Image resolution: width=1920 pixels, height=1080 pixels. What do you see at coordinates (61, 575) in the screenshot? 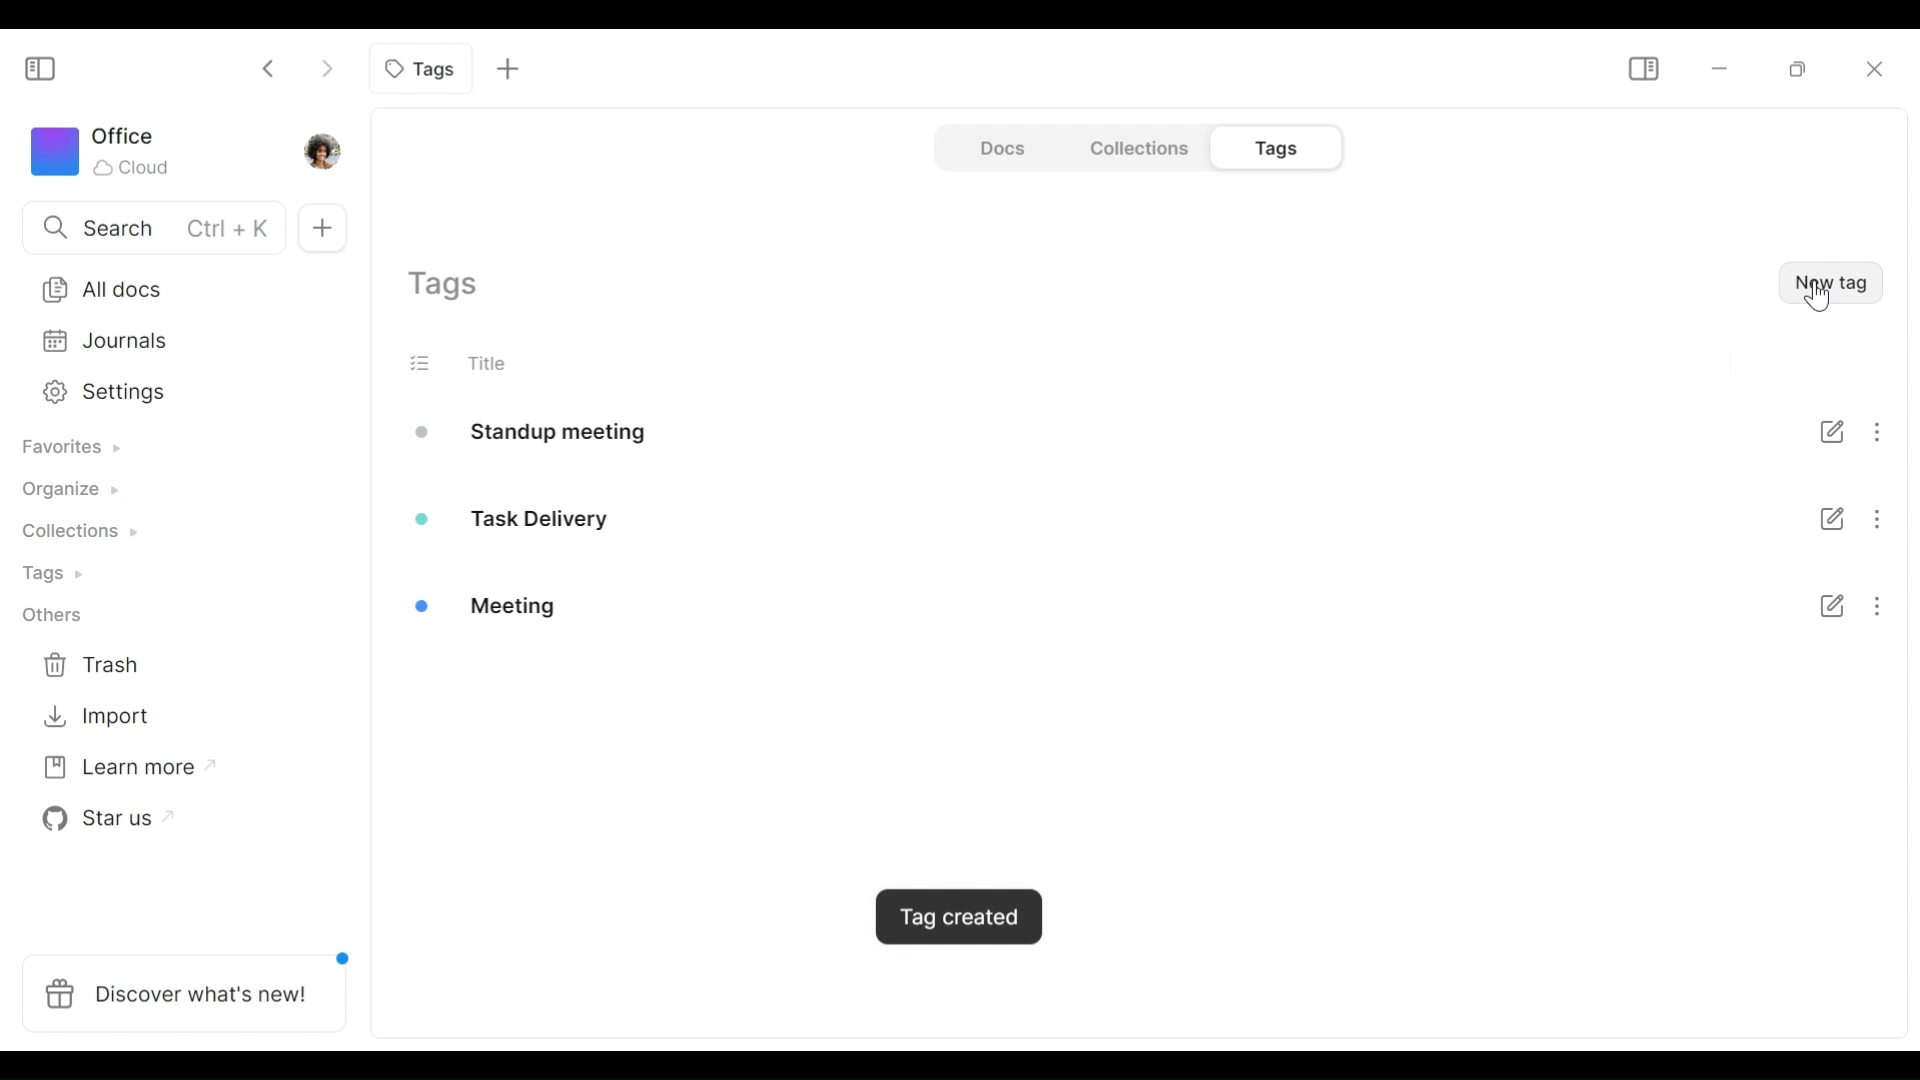
I see `Tags` at bounding box center [61, 575].